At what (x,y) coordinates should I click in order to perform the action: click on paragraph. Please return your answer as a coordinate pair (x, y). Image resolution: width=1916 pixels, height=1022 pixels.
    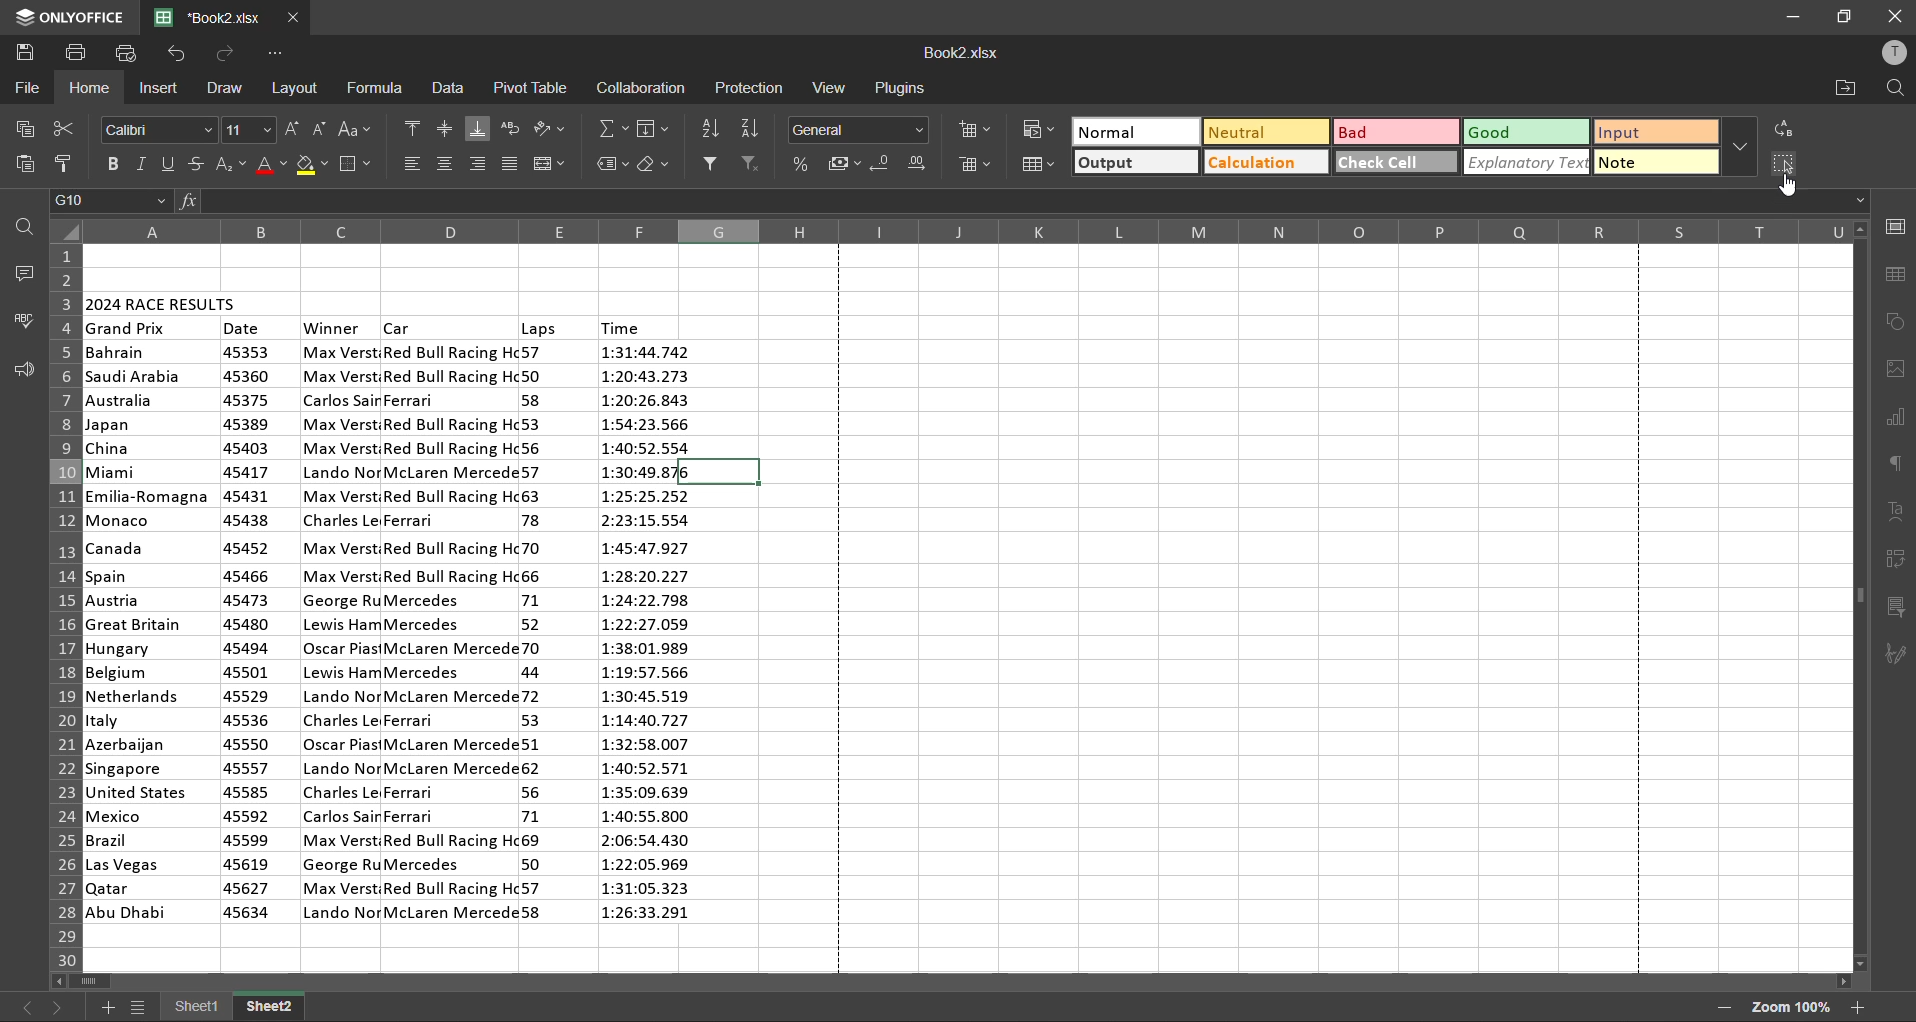
    Looking at the image, I should click on (1893, 470).